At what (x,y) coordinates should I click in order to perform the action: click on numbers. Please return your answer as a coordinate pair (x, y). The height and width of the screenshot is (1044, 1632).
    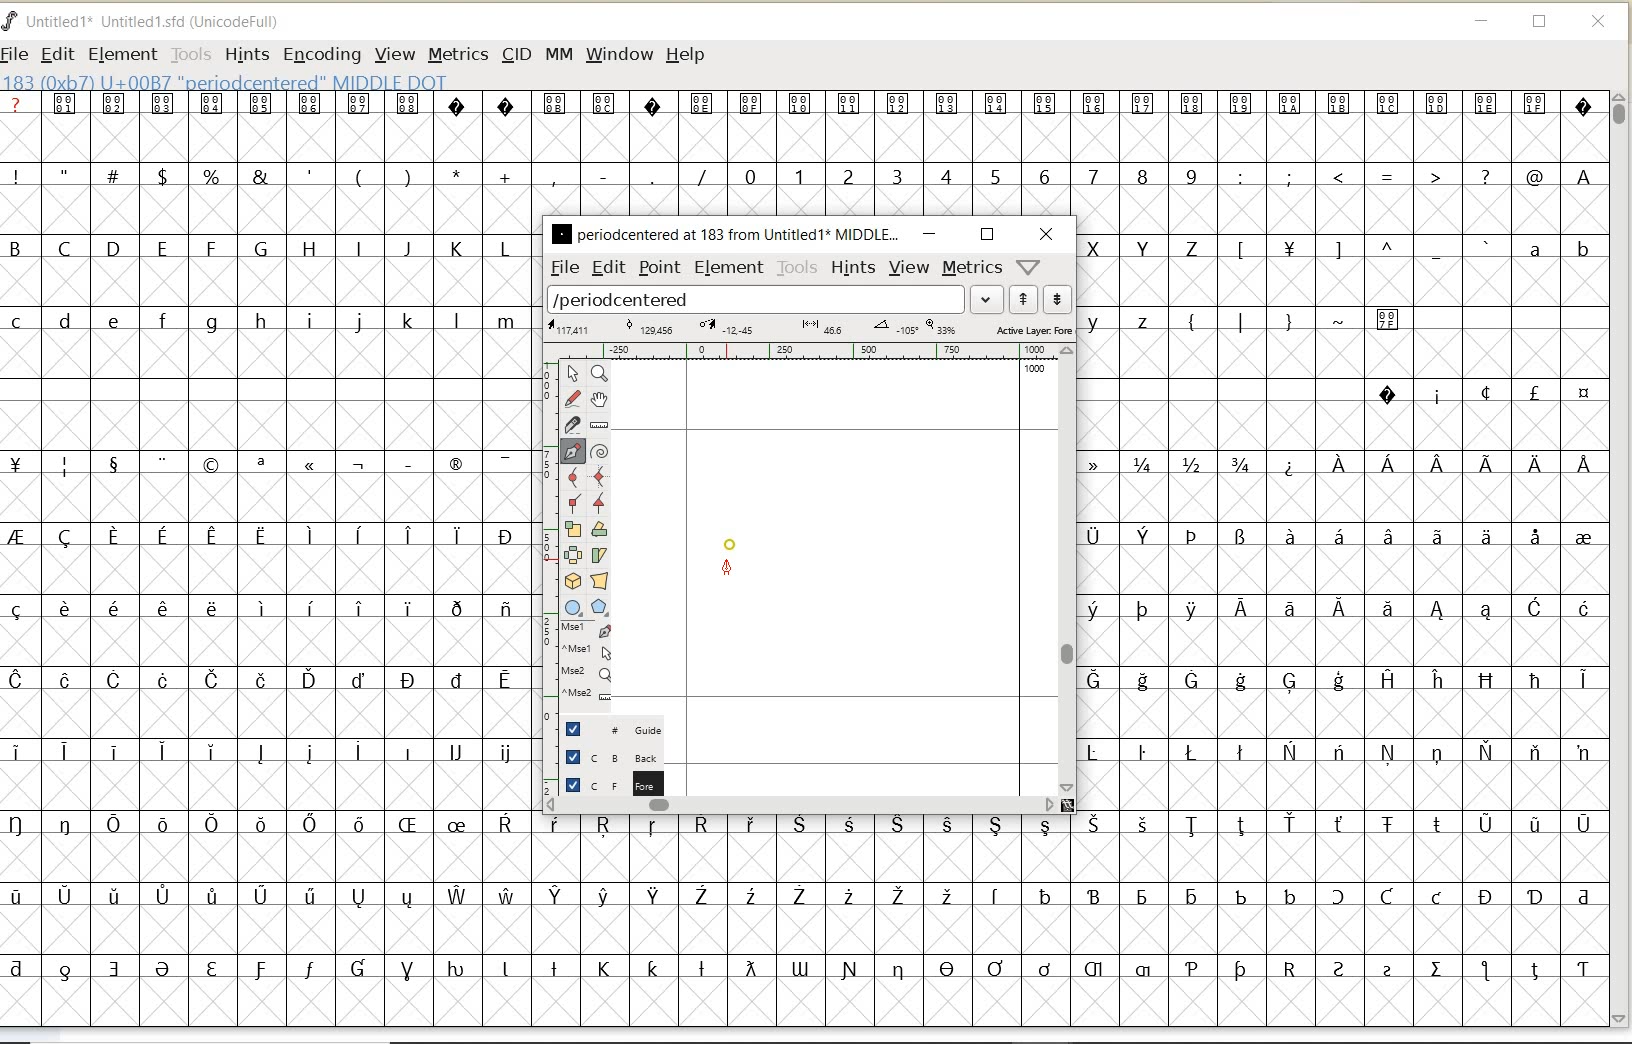
    Looking at the image, I should click on (966, 175).